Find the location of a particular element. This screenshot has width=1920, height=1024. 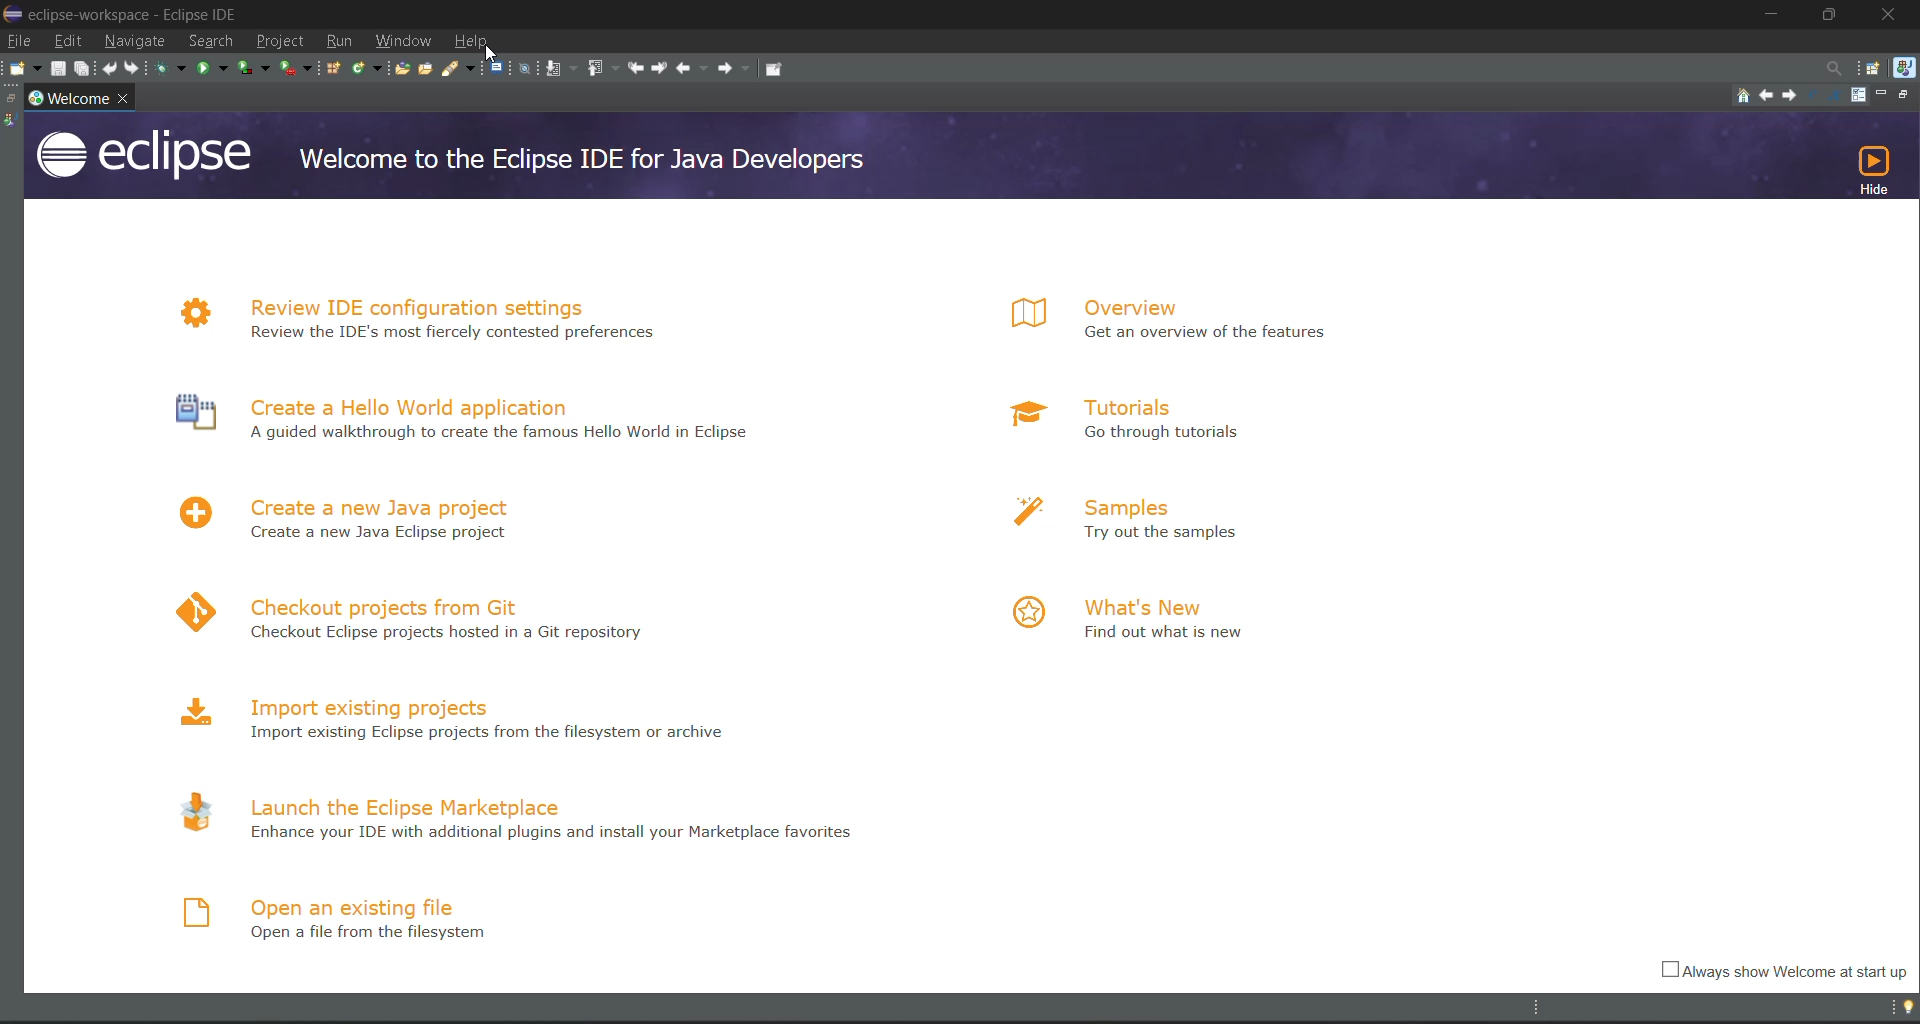

minimize is located at coordinates (1777, 17).